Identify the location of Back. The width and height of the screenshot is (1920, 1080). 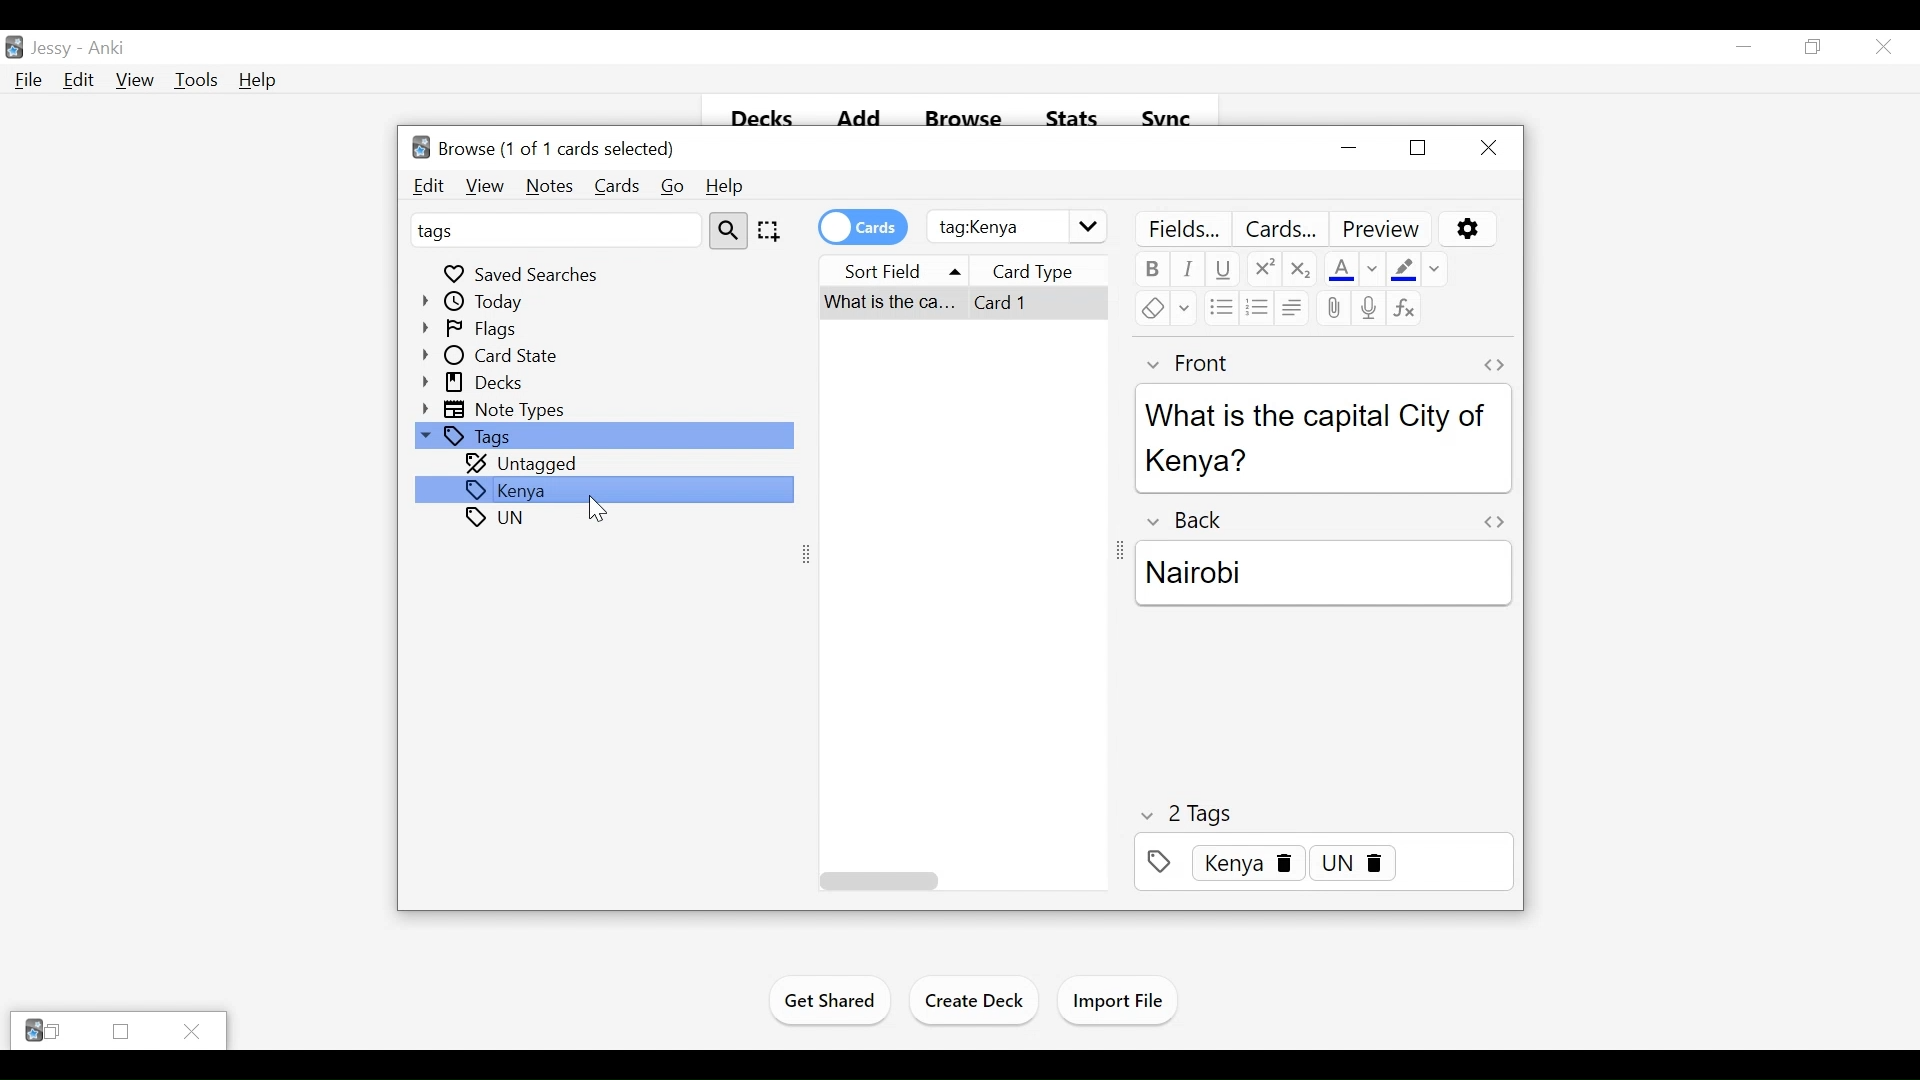
(1192, 518).